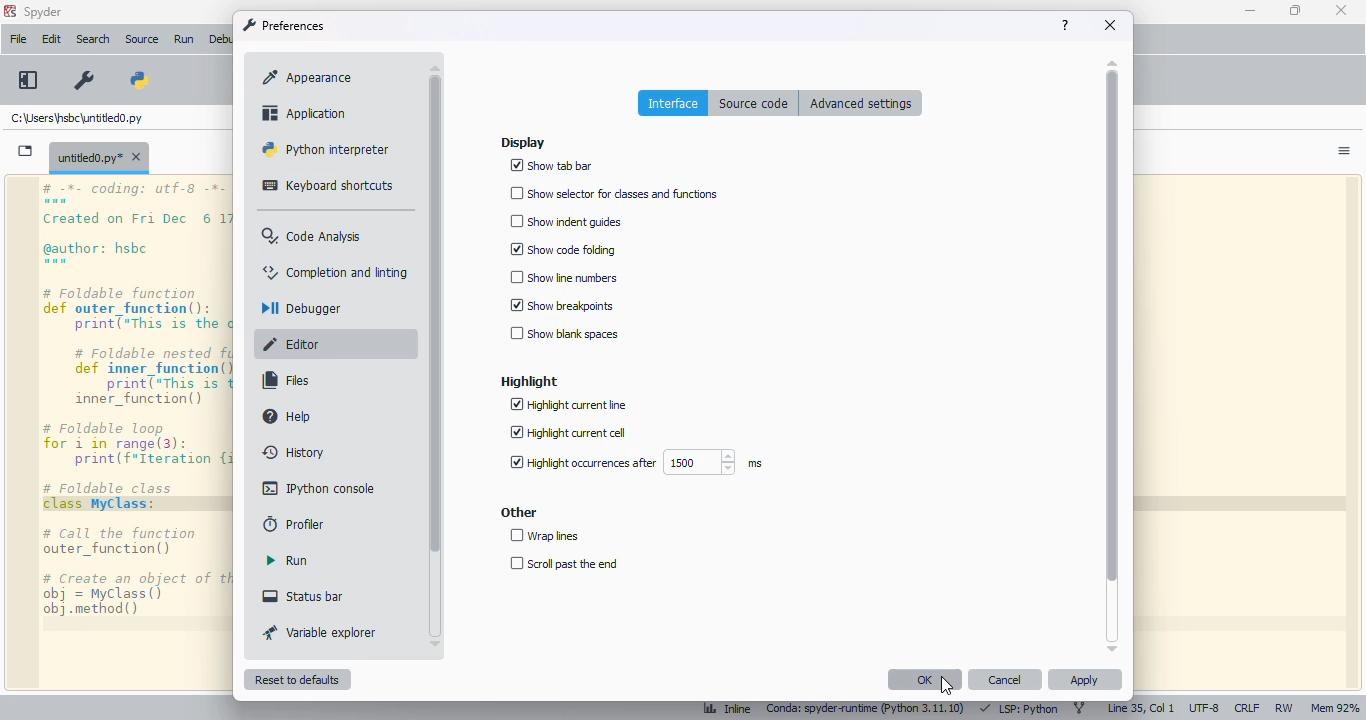 This screenshot has width=1366, height=720. I want to click on edit, so click(51, 39).